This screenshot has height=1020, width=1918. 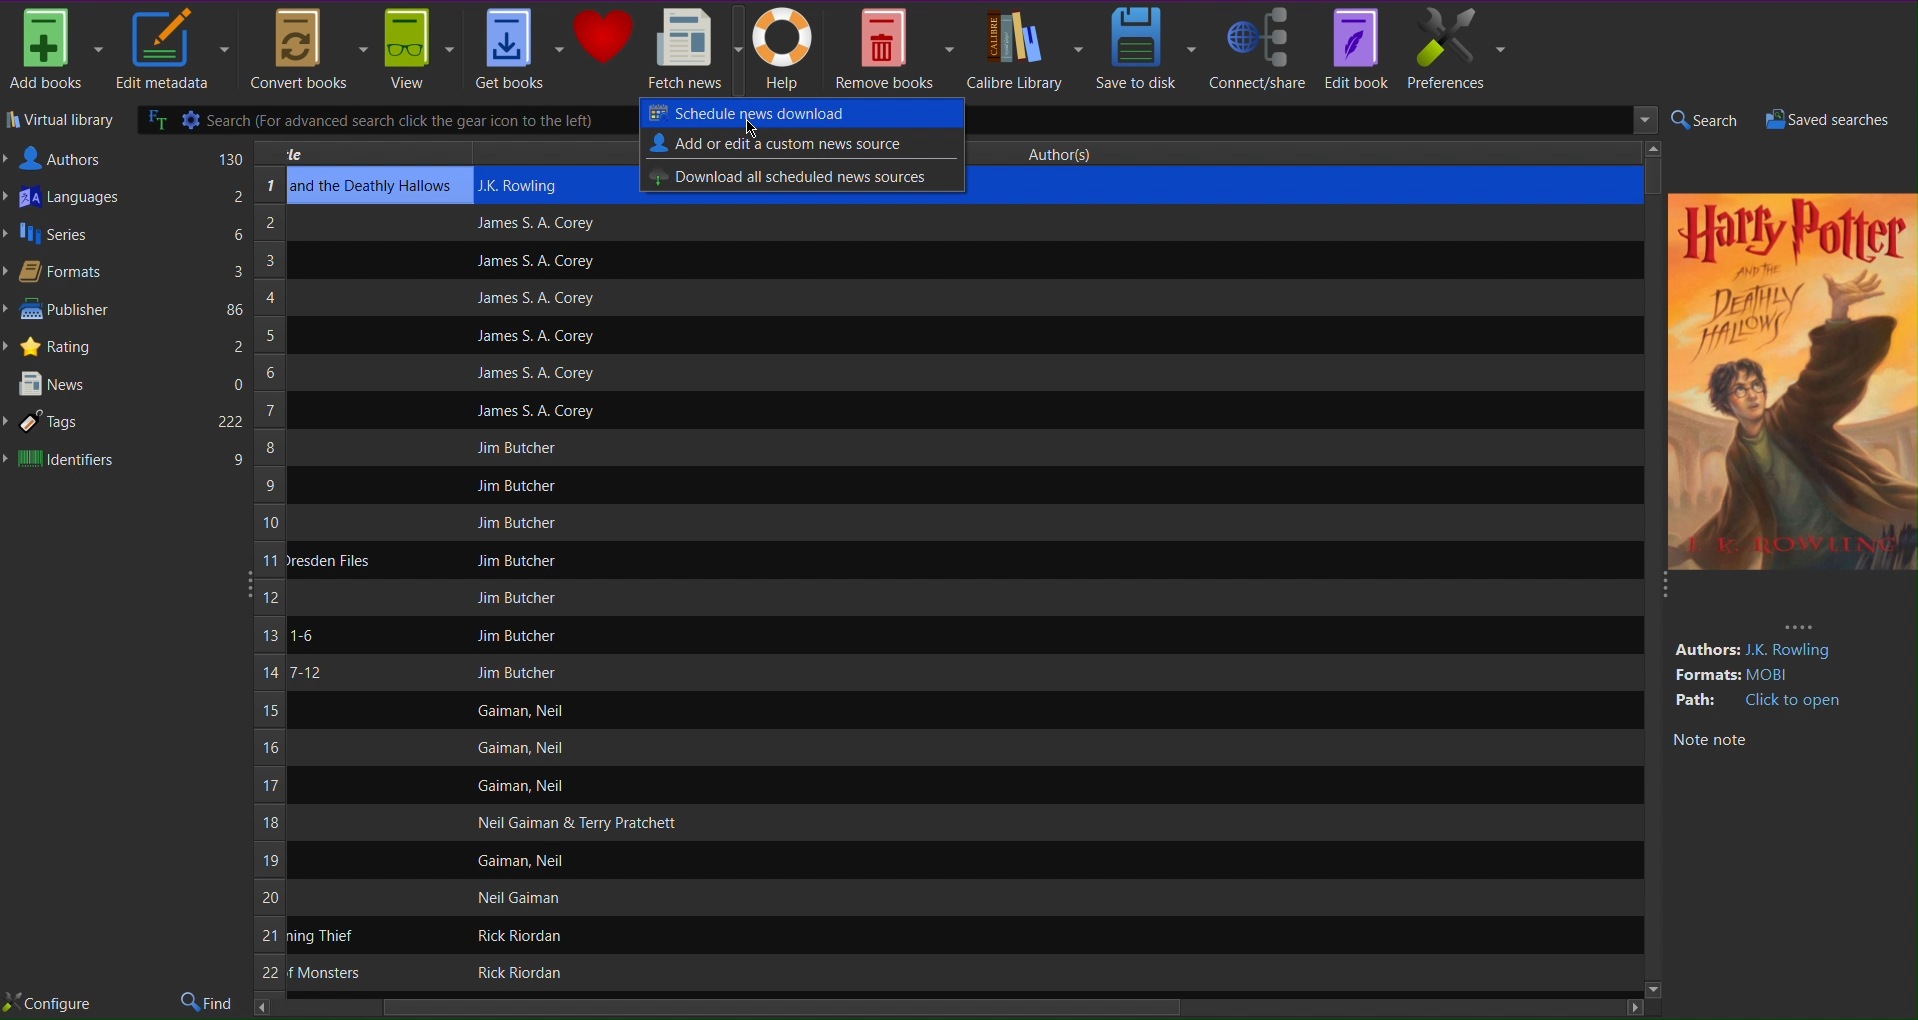 What do you see at coordinates (519, 710) in the screenshot?
I see `Gaiman, Neil` at bounding box center [519, 710].